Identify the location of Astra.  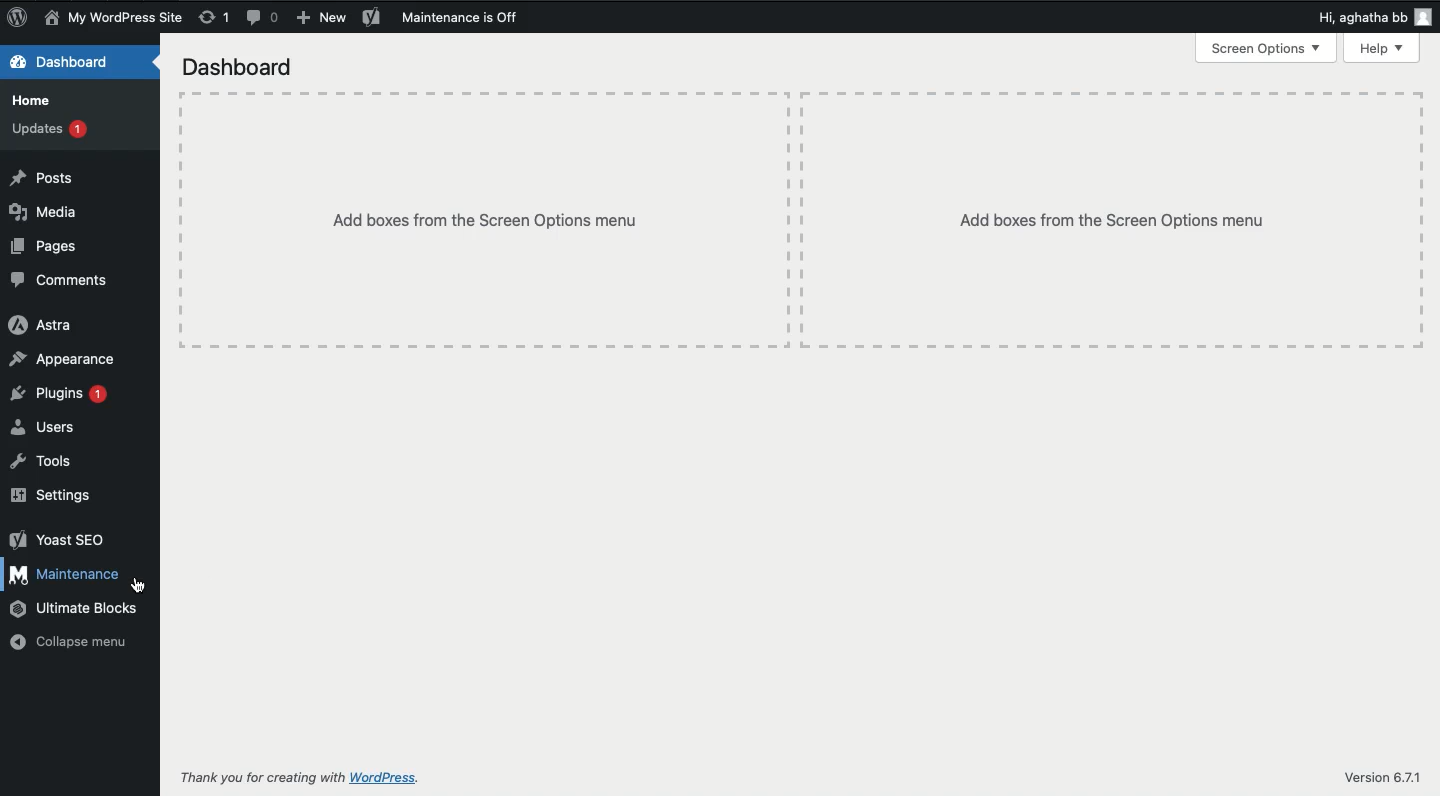
(43, 325).